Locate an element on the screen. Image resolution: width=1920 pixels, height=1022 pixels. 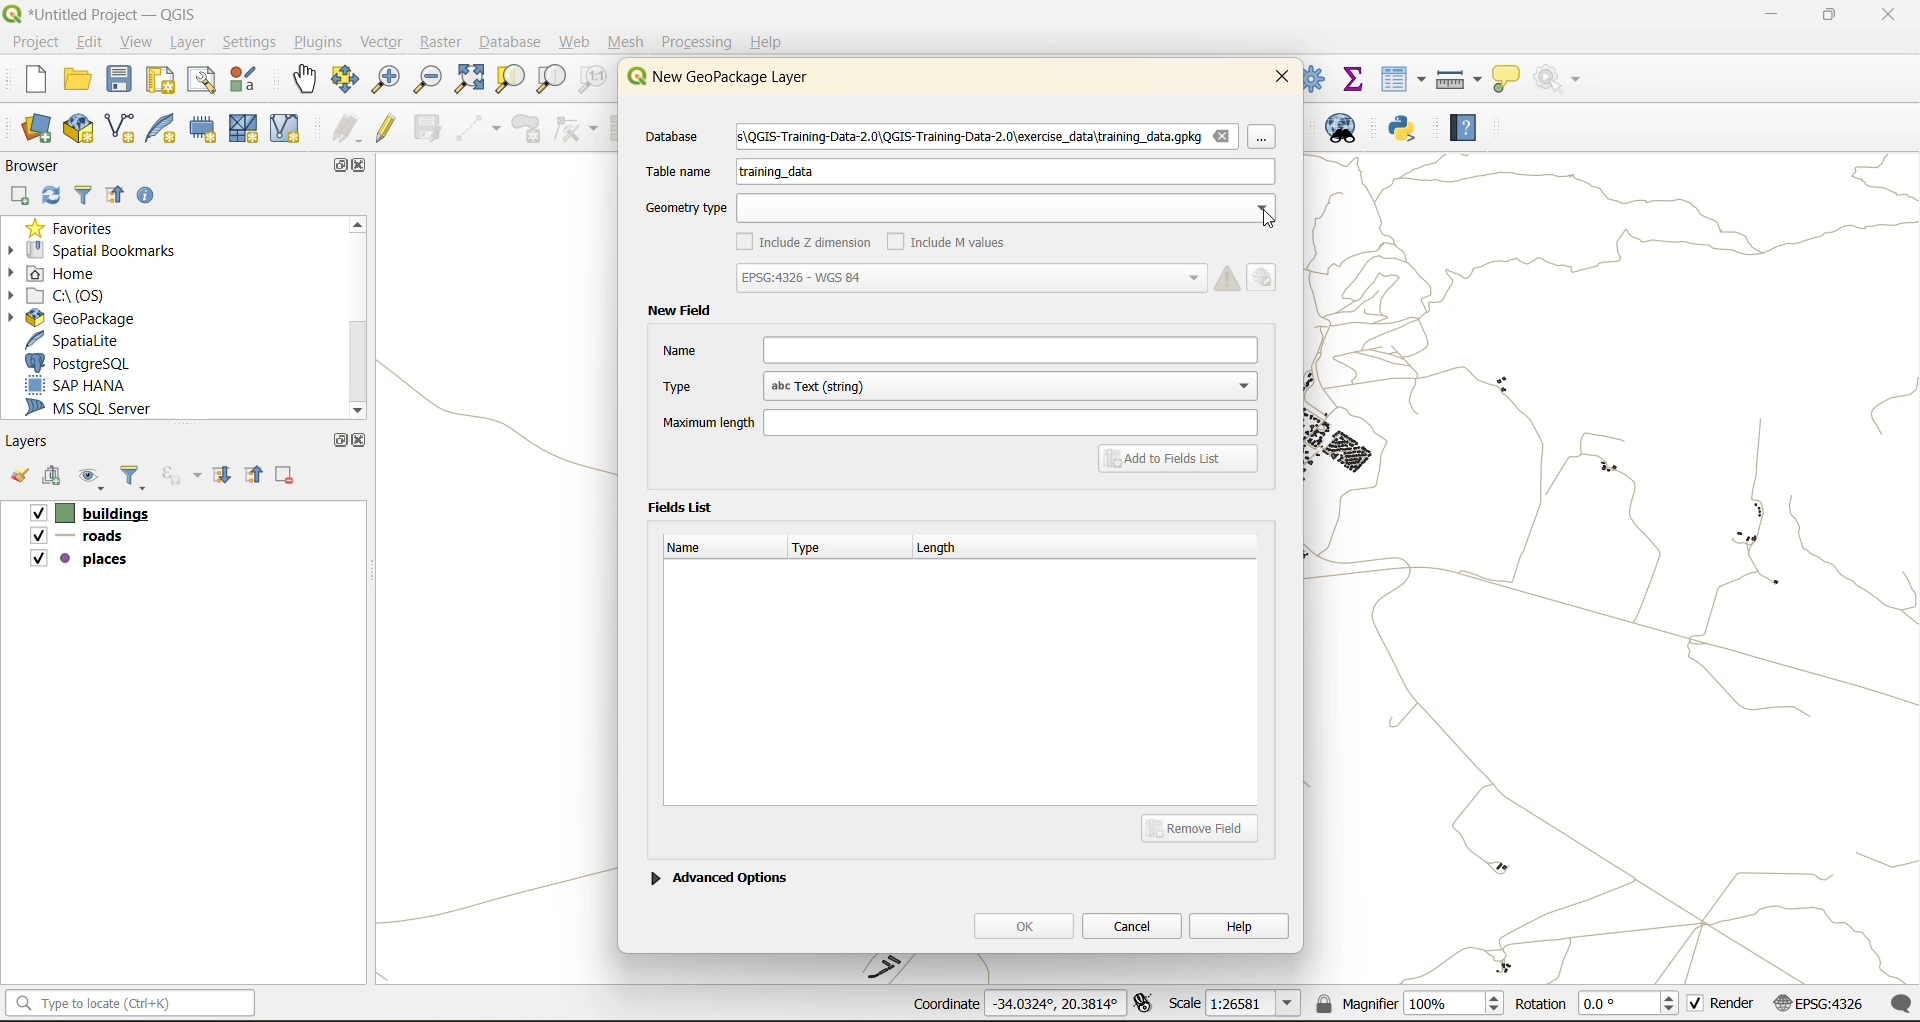
control panel is located at coordinates (1315, 77).